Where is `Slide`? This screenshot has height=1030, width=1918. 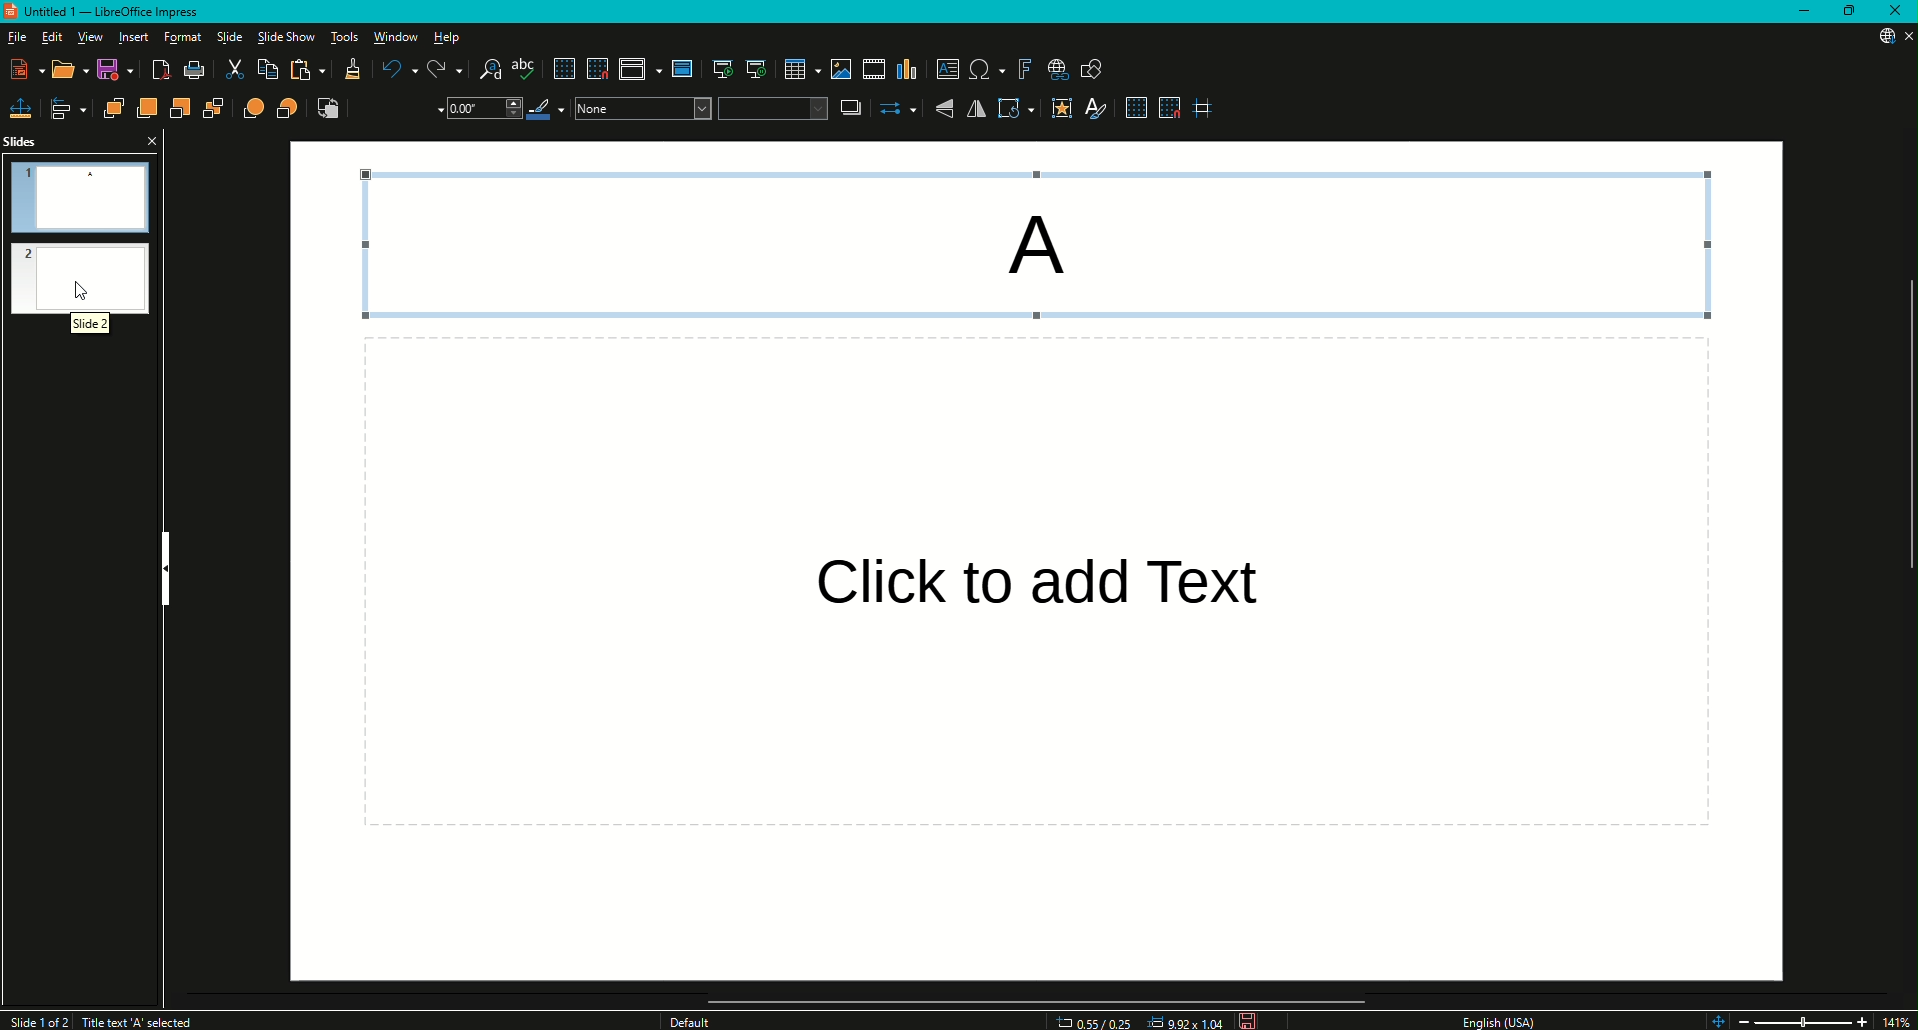 Slide is located at coordinates (230, 38).